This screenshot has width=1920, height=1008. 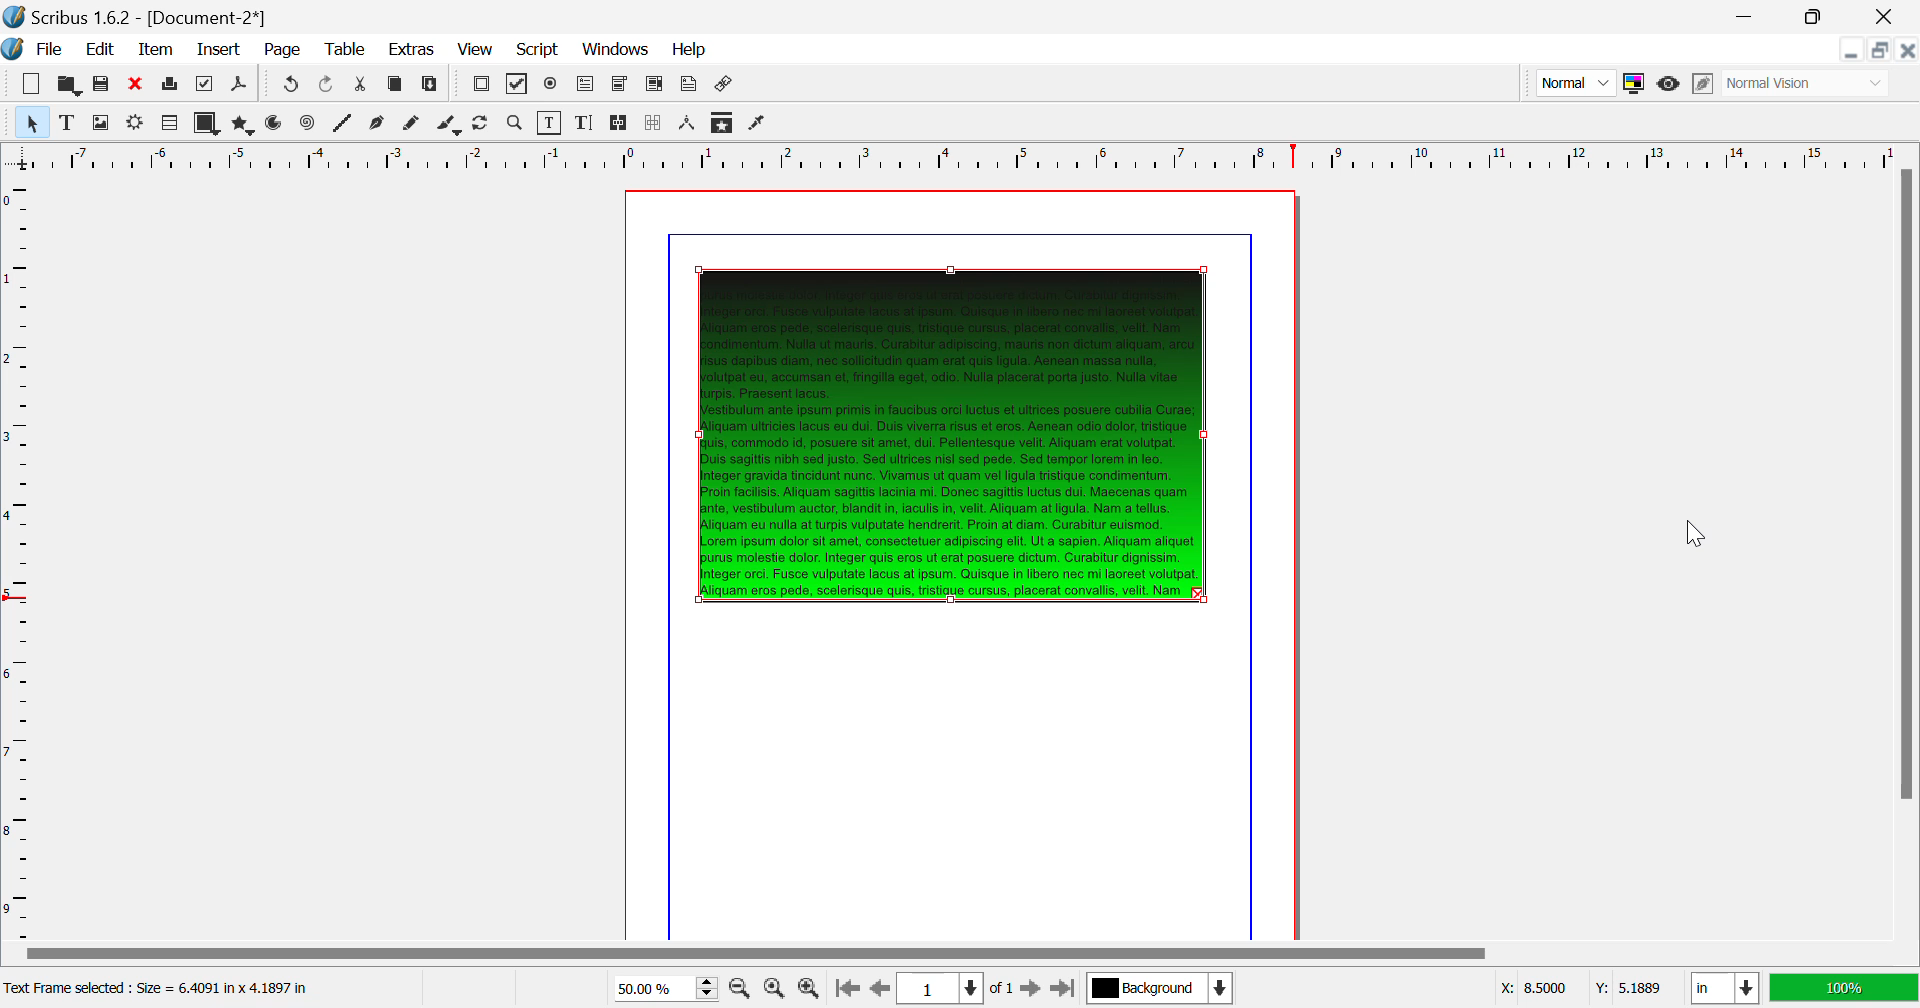 What do you see at coordinates (990, 156) in the screenshot?
I see `Vertical Page Margin` at bounding box center [990, 156].